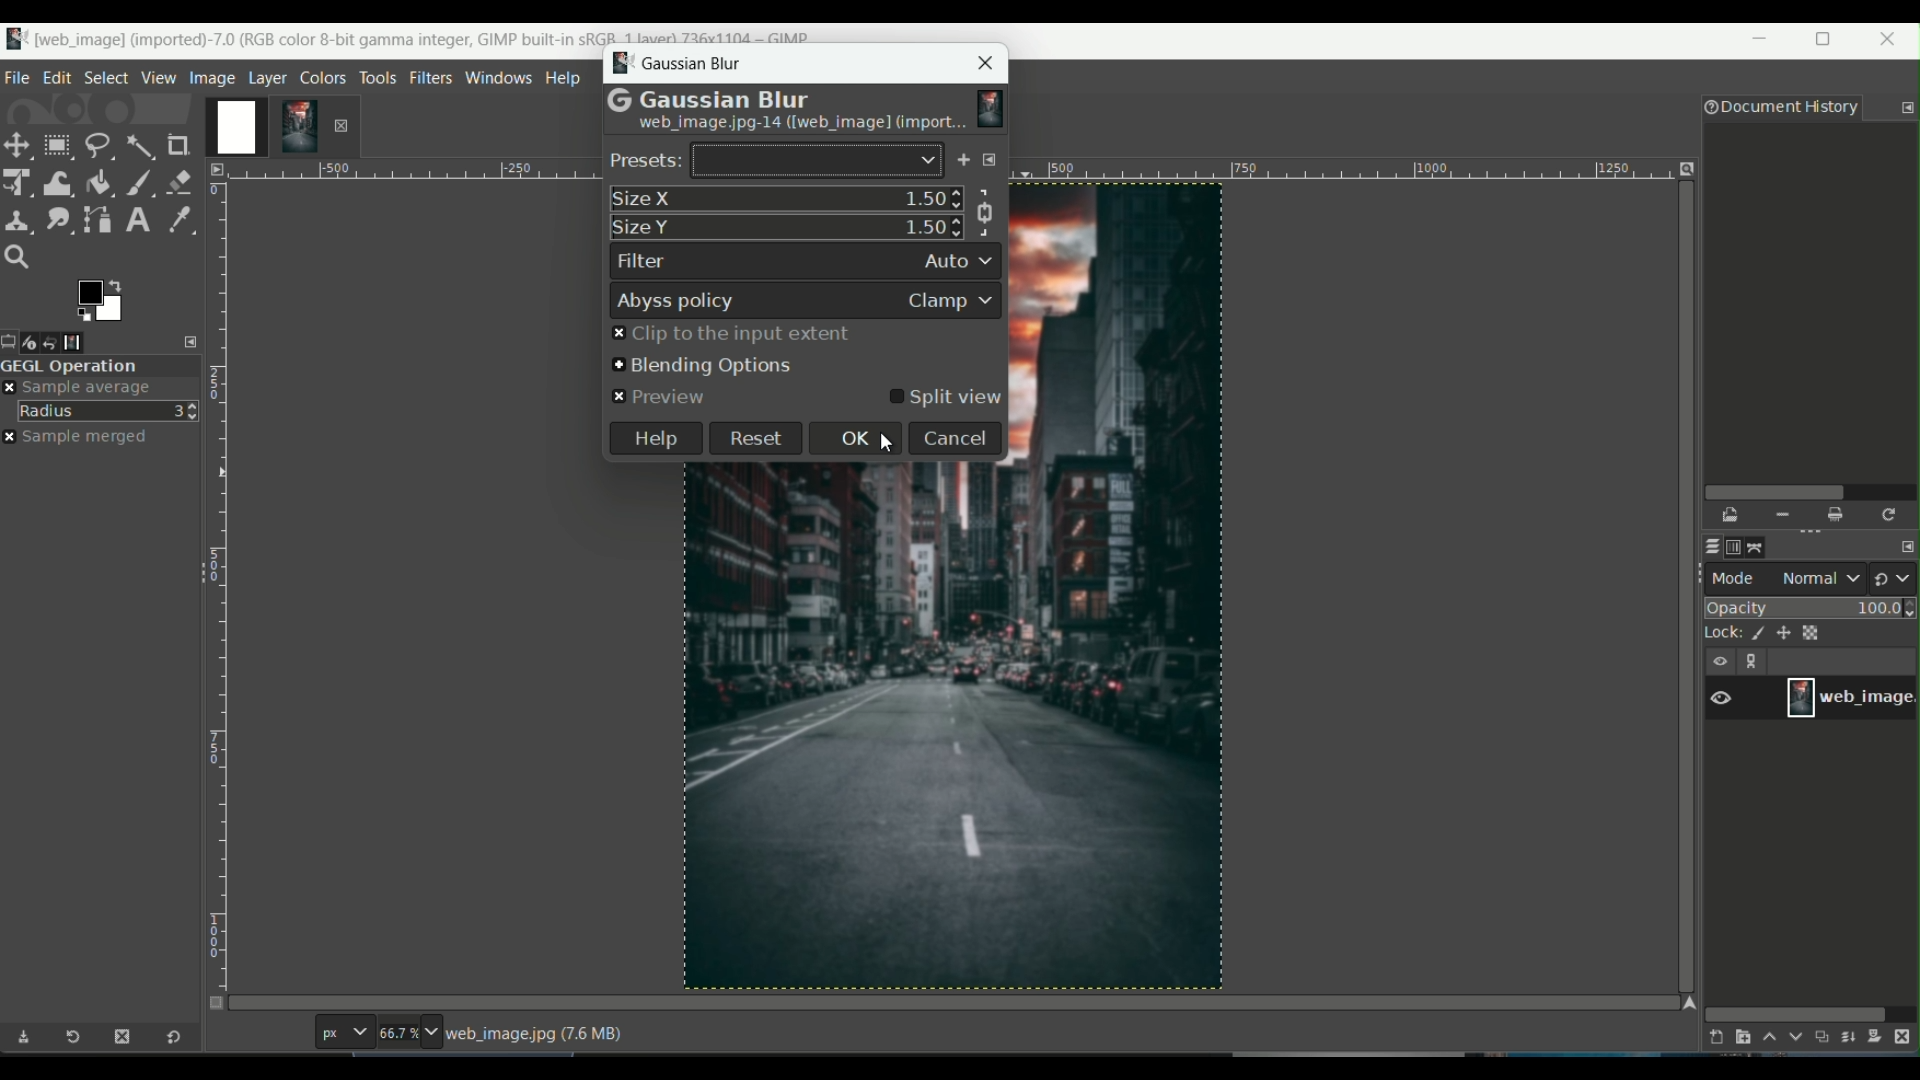 The height and width of the screenshot is (1080, 1920). I want to click on undo, so click(62, 341).